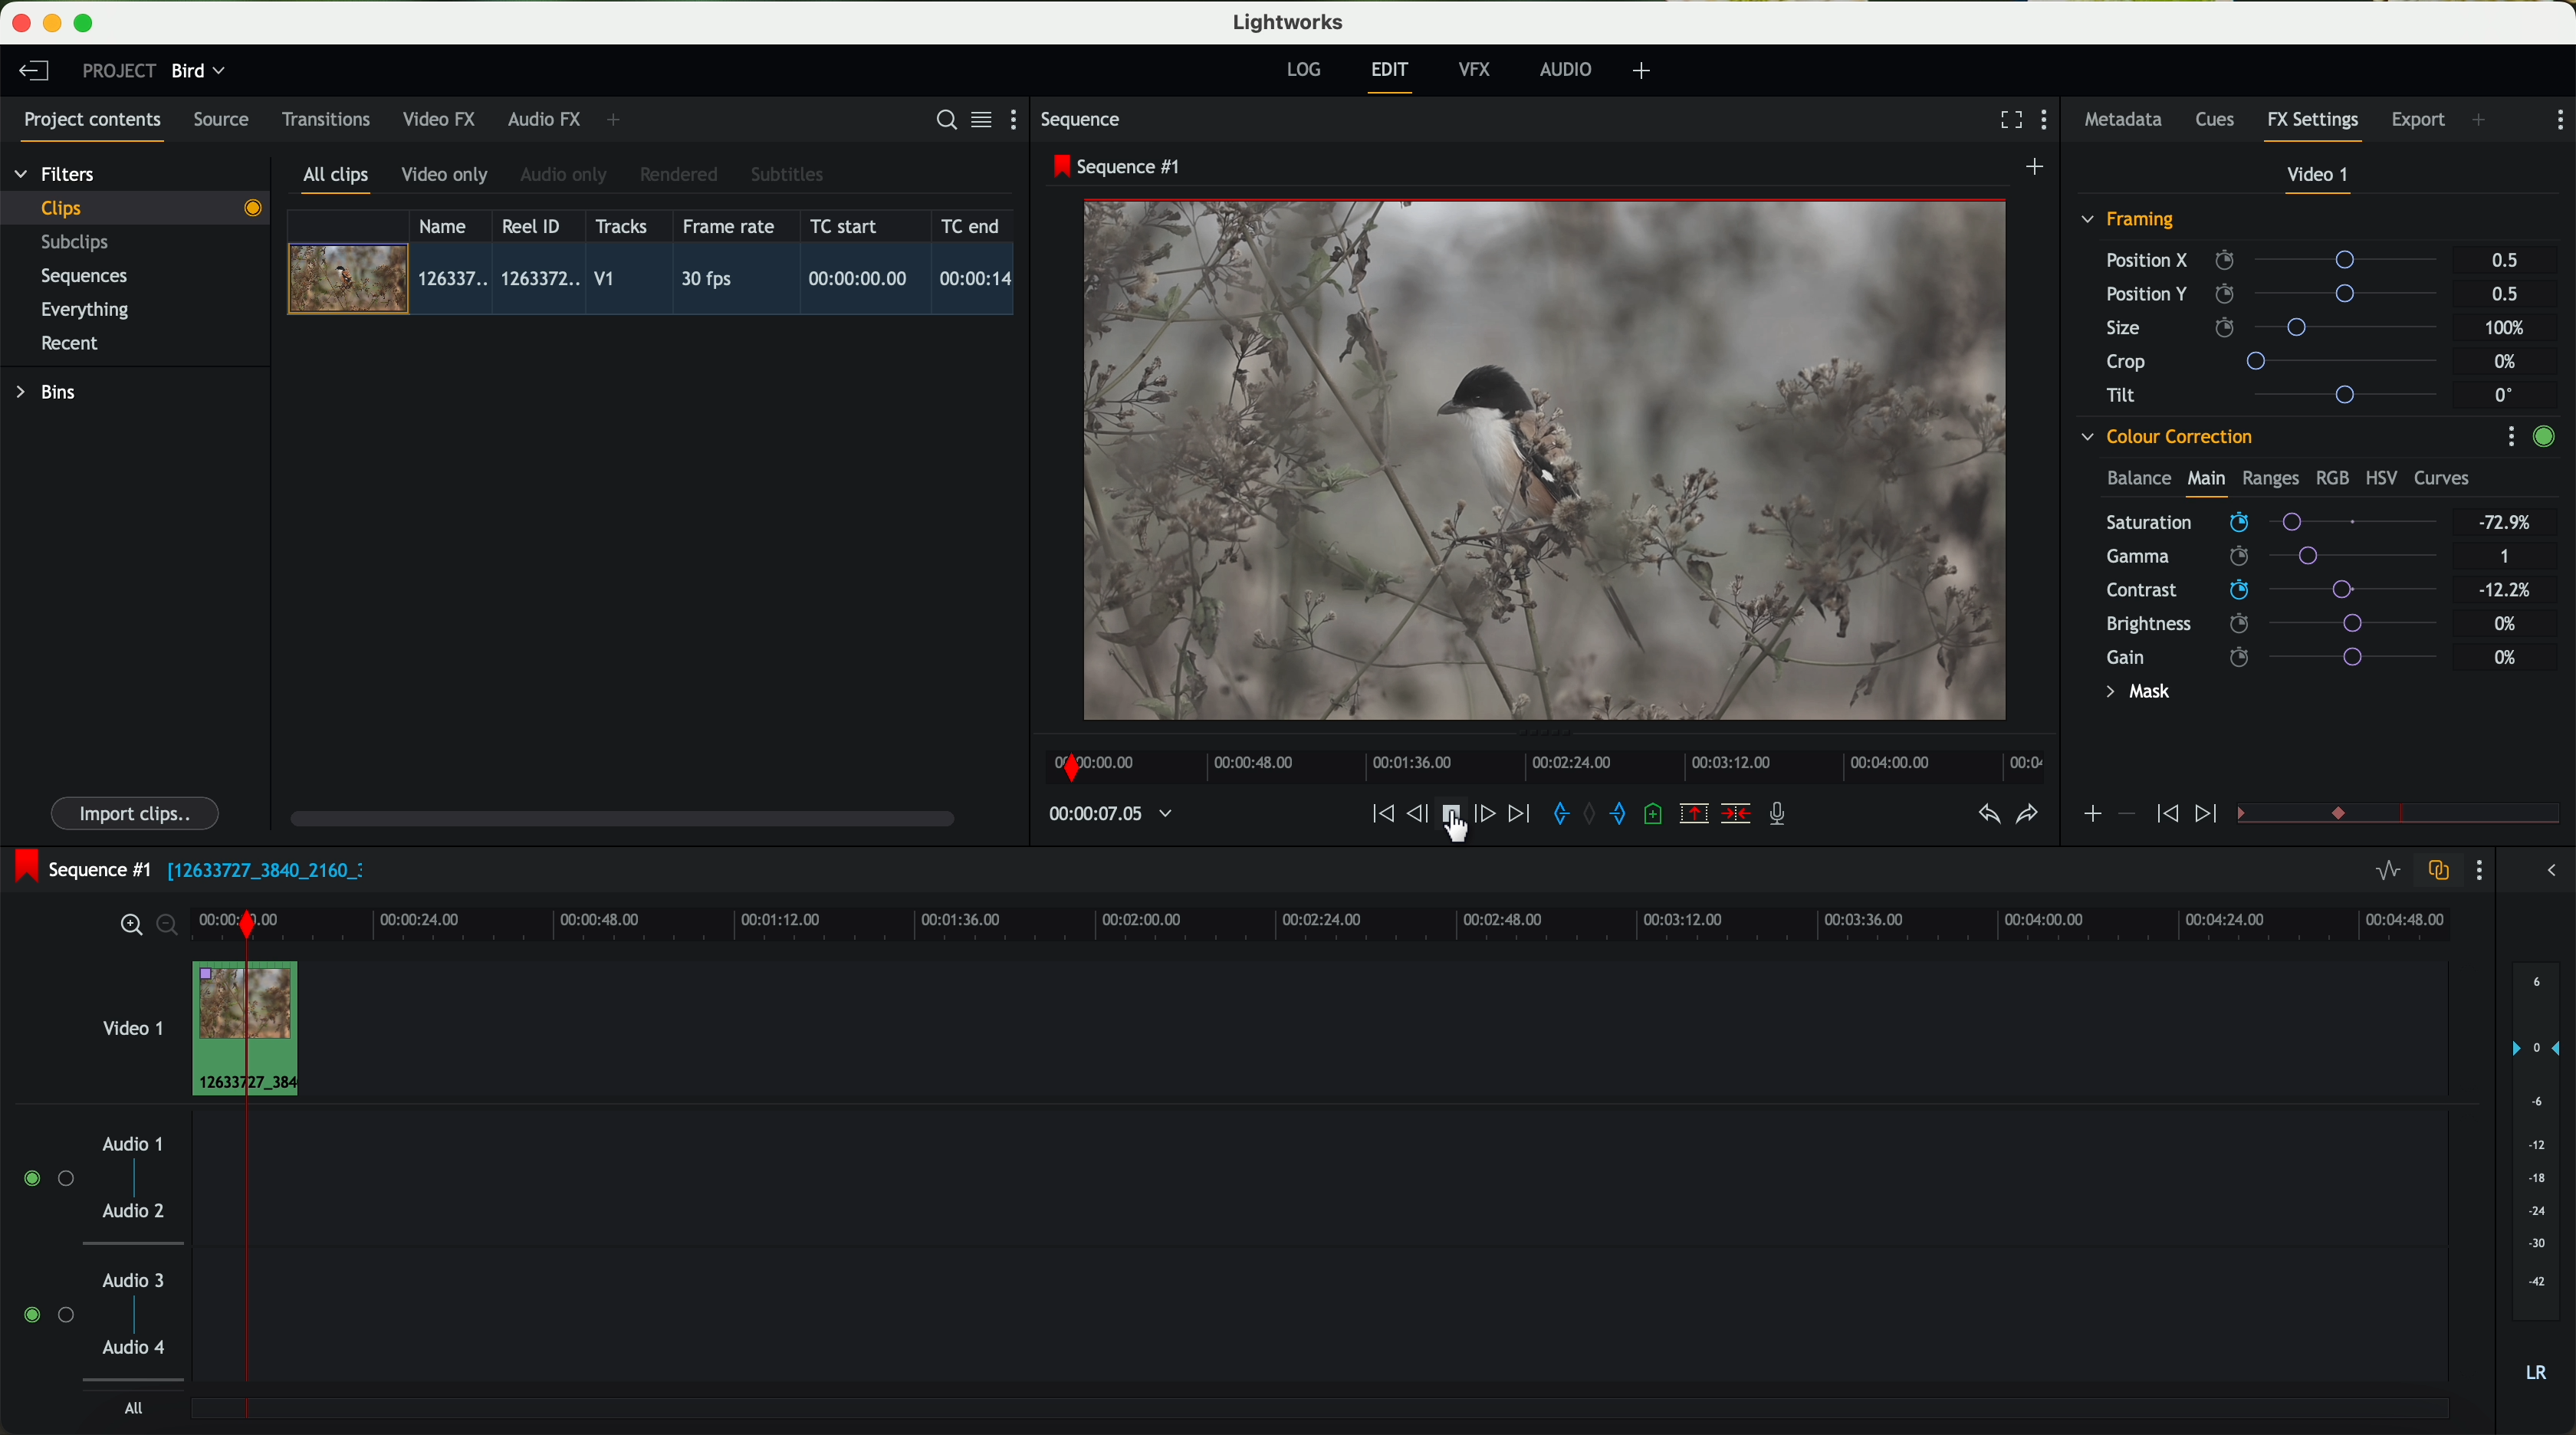 The width and height of the screenshot is (2576, 1435). Describe the element at coordinates (2280, 293) in the screenshot. I see `position Y` at that location.